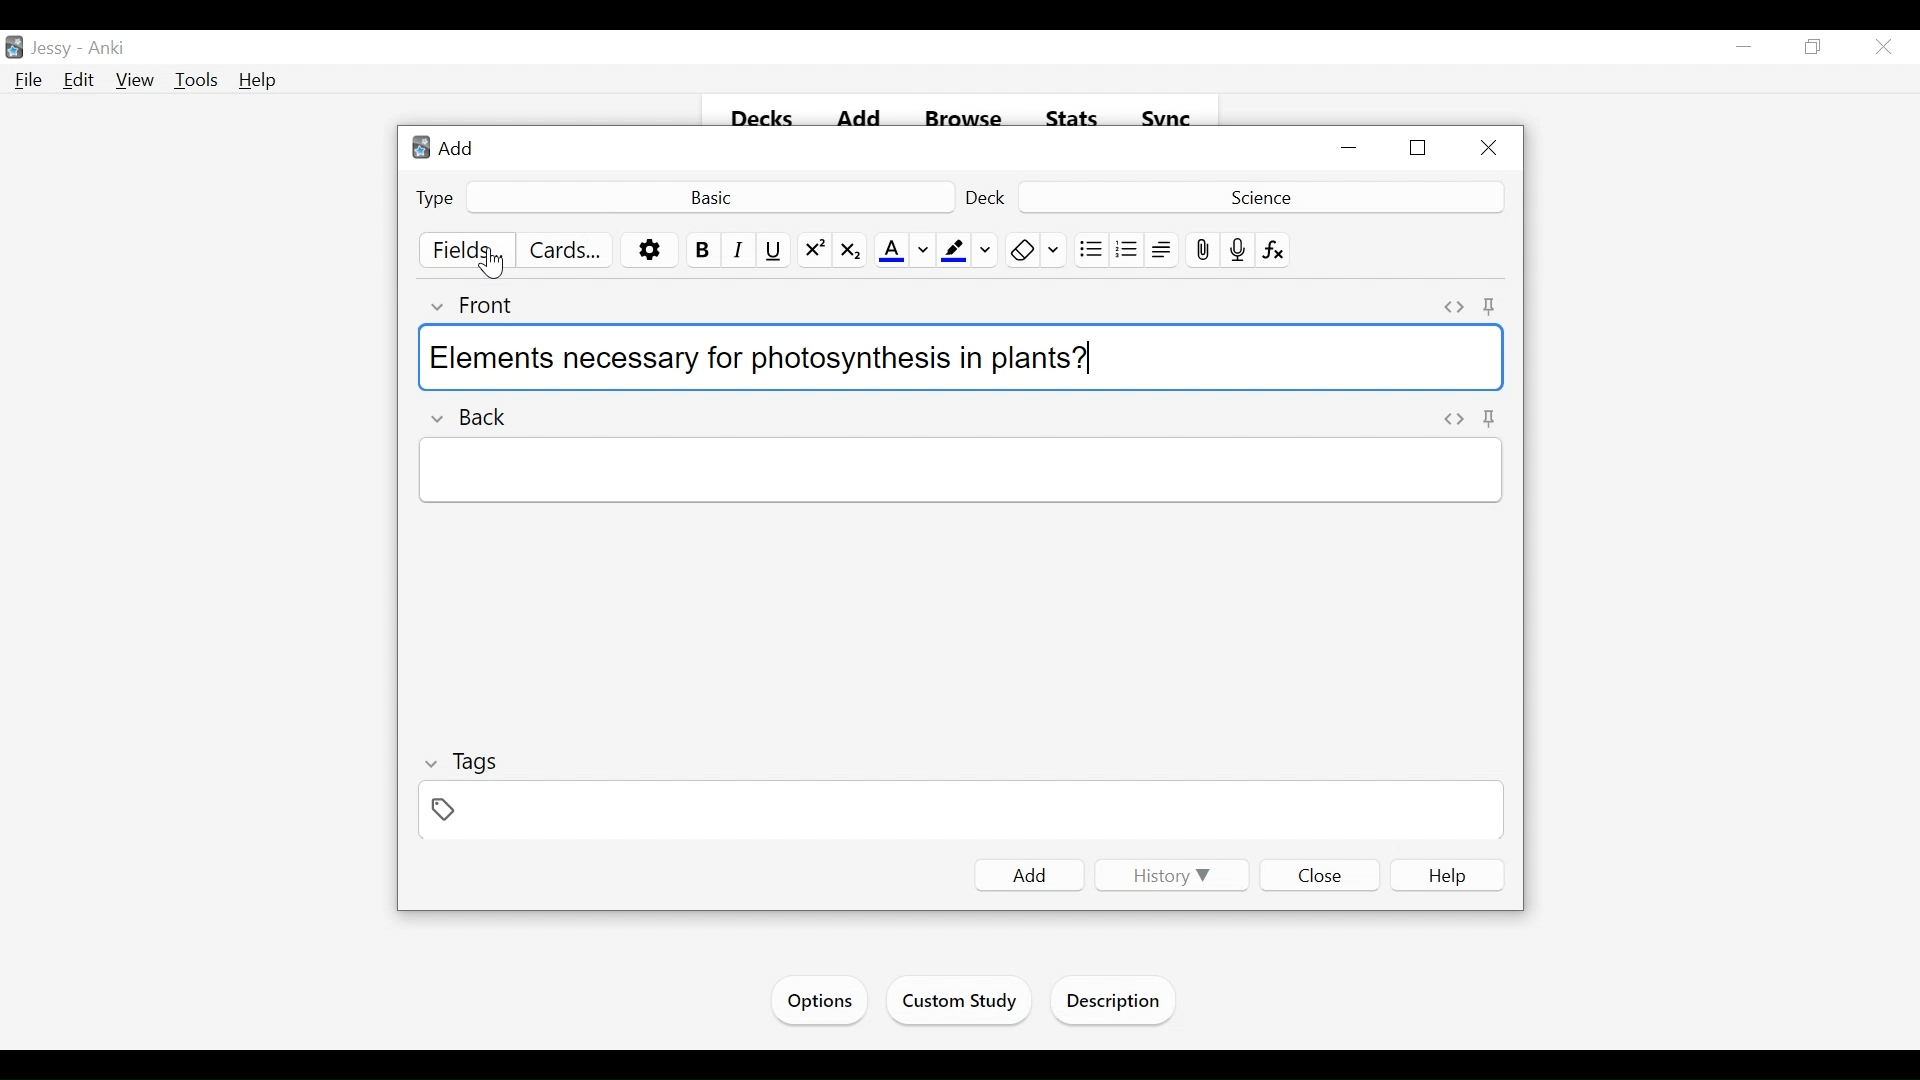  I want to click on Text Highlight Color, so click(952, 251).